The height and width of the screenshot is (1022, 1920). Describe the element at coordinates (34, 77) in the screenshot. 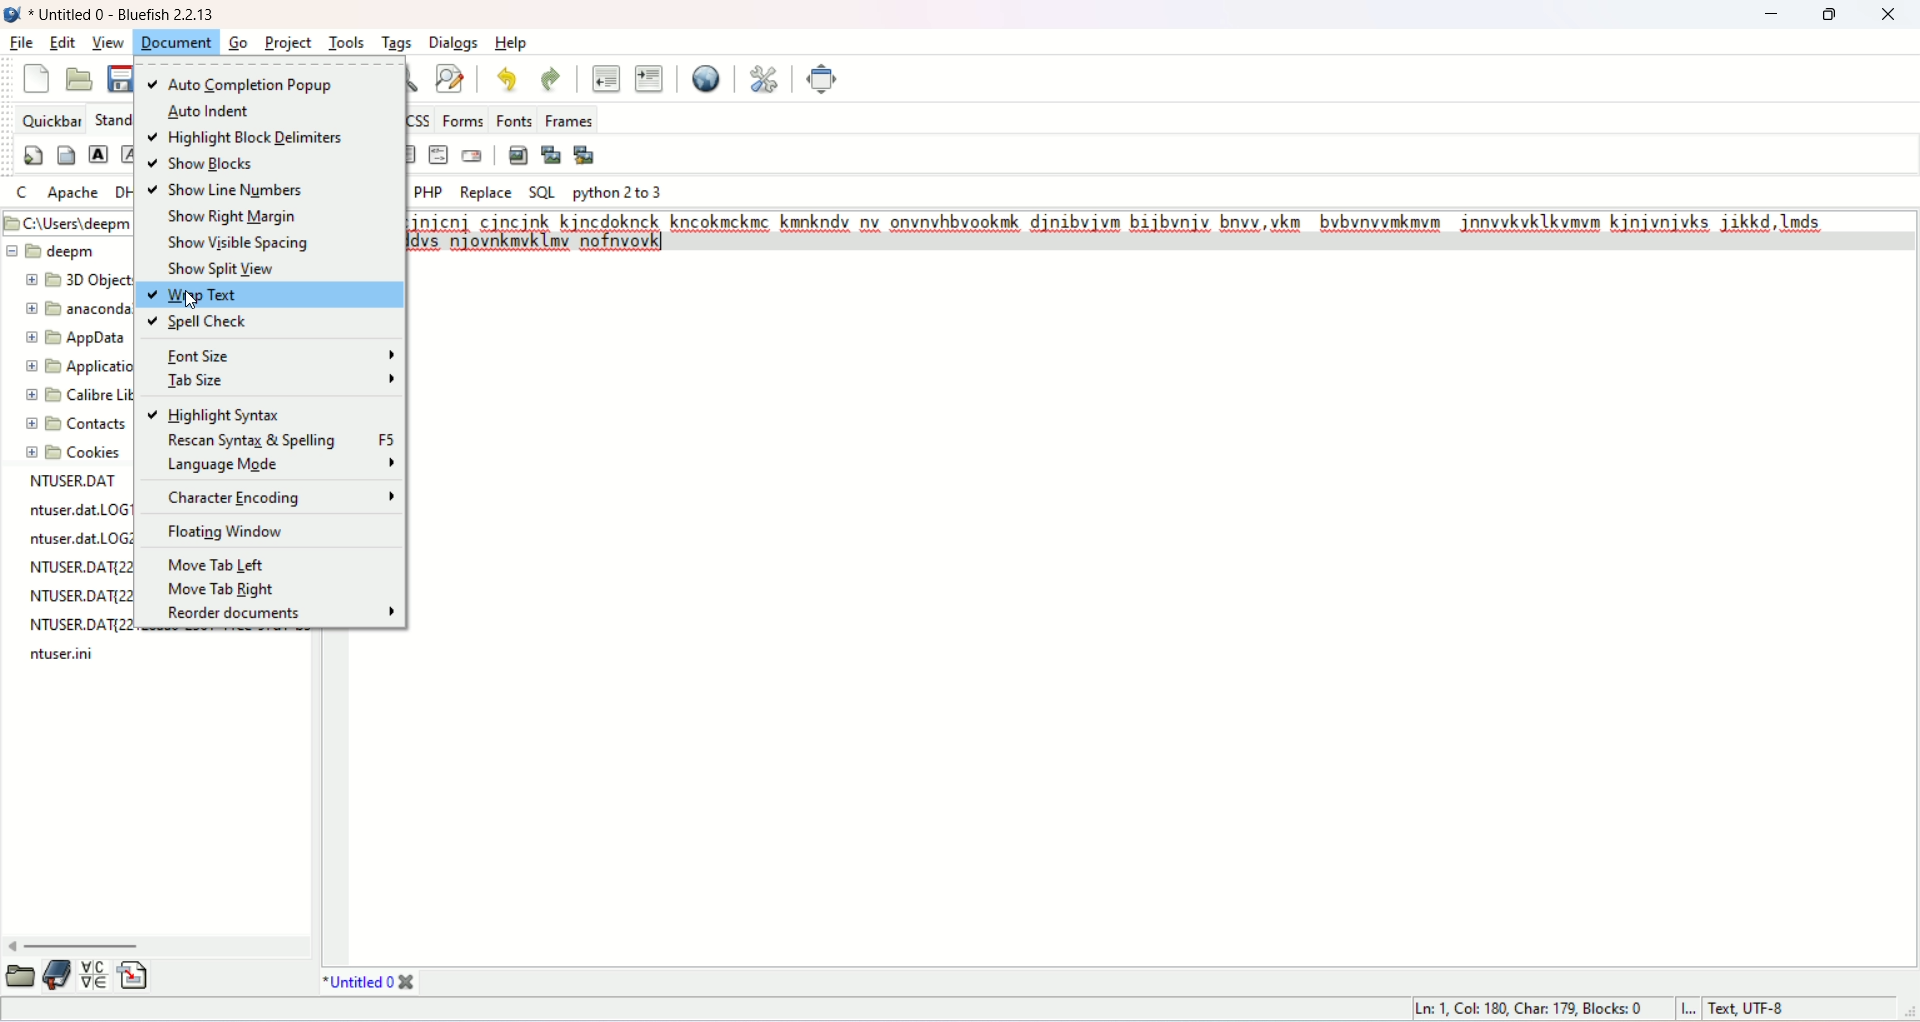

I see `new` at that location.